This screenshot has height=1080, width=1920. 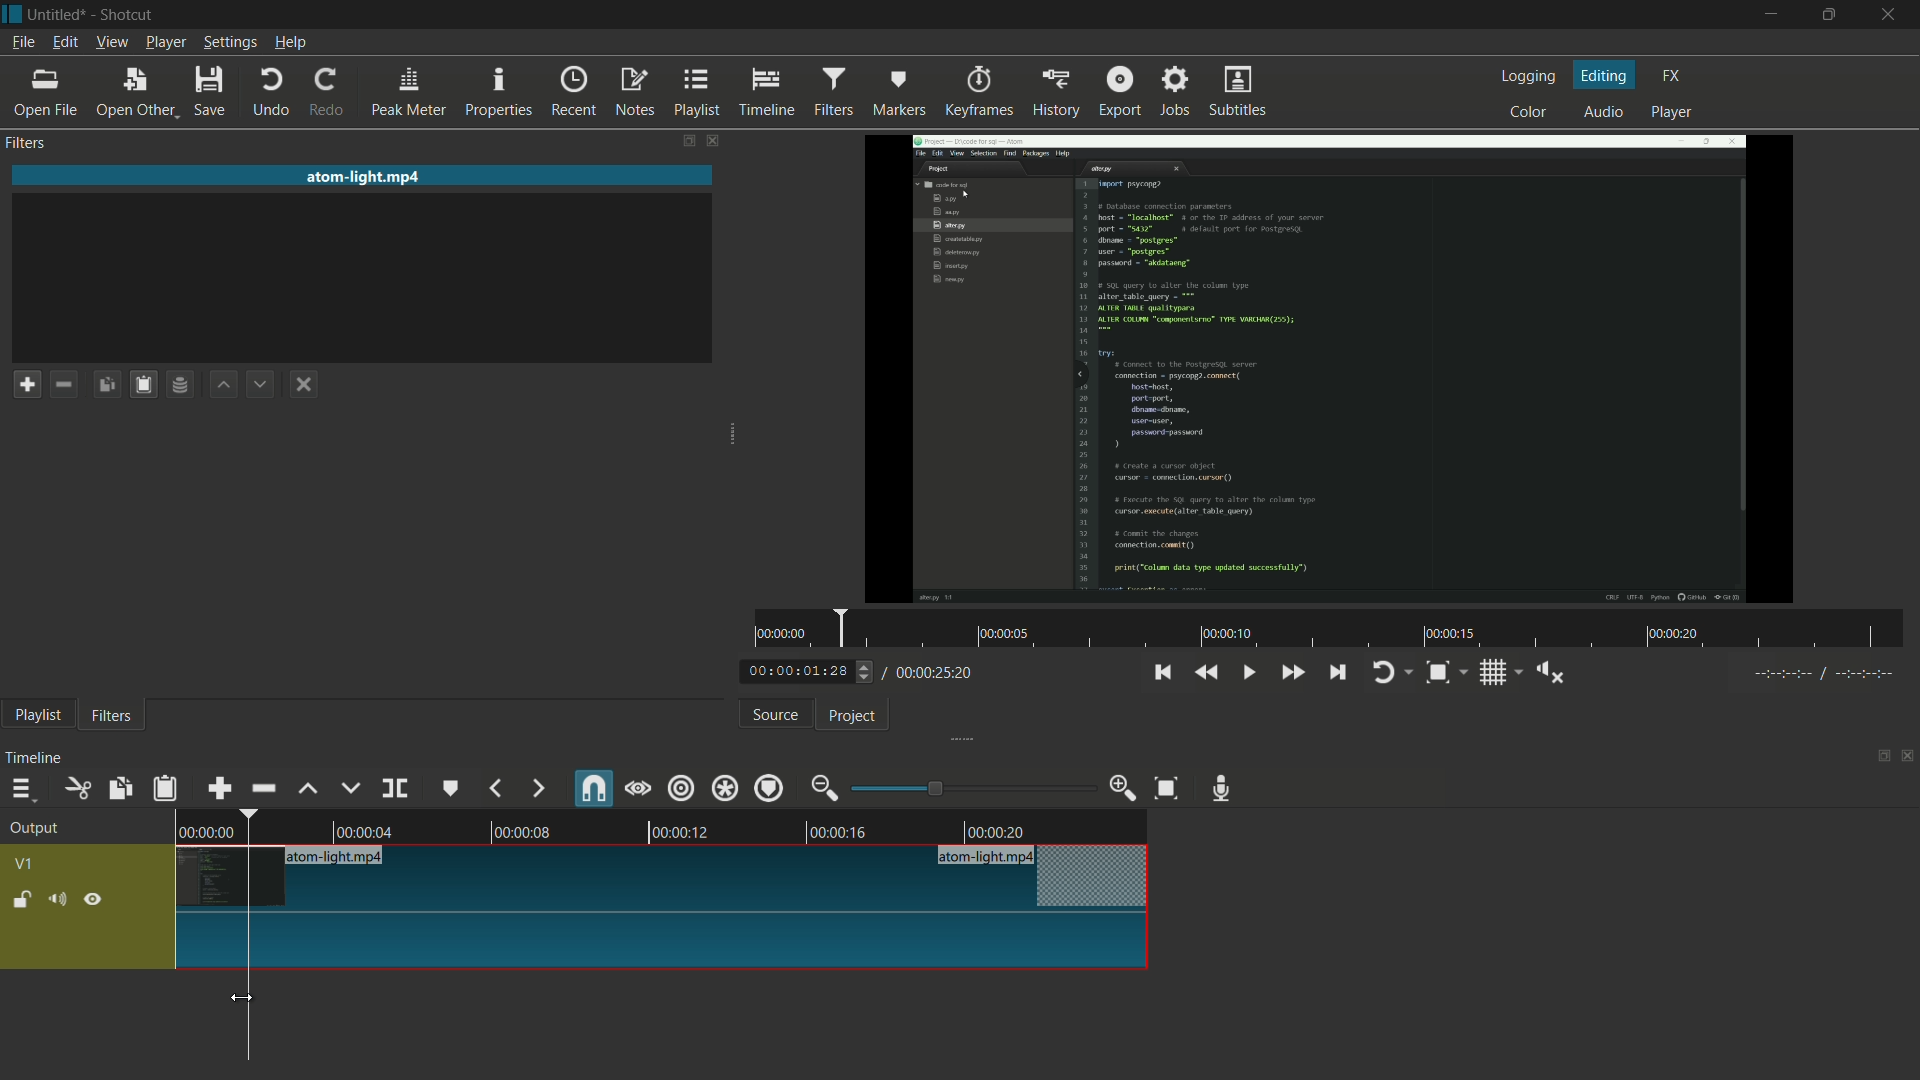 What do you see at coordinates (12, 15) in the screenshot?
I see `app icon` at bounding box center [12, 15].